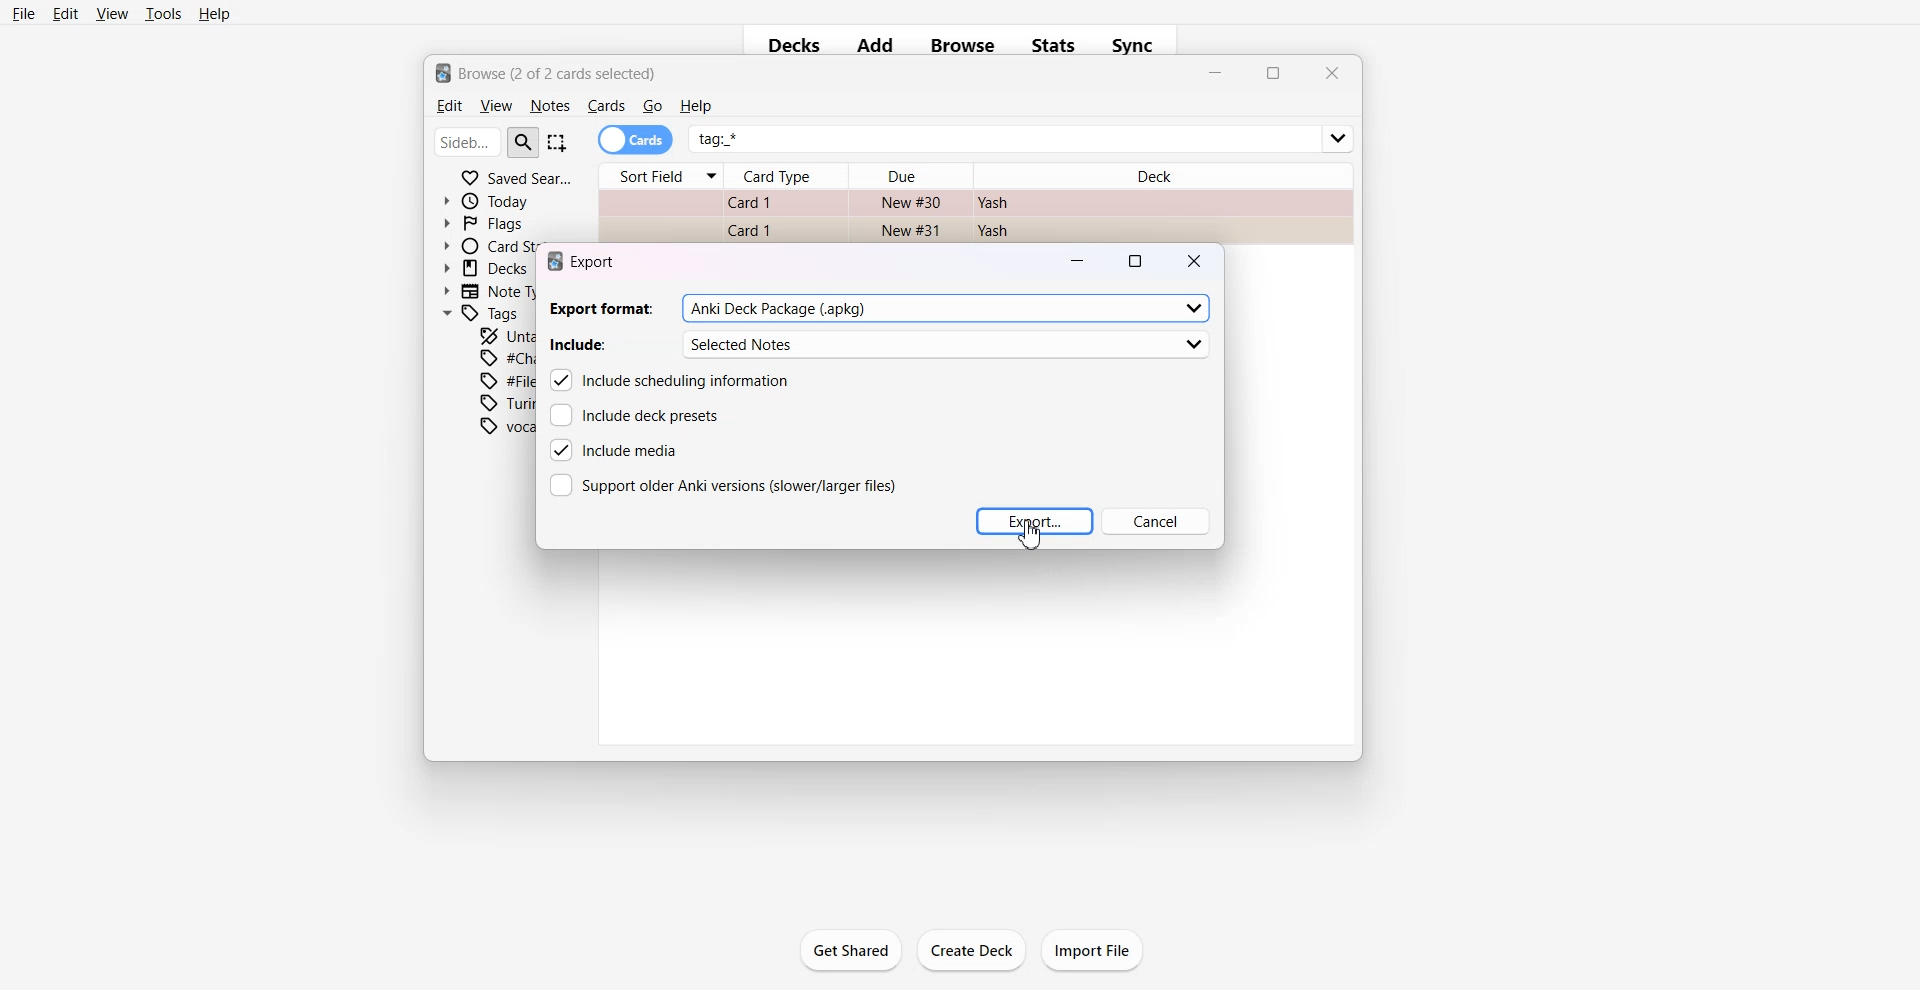 Image resolution: width=1920 pixels, height=990 pixels. I want to click on Browse, so click(962, 45).